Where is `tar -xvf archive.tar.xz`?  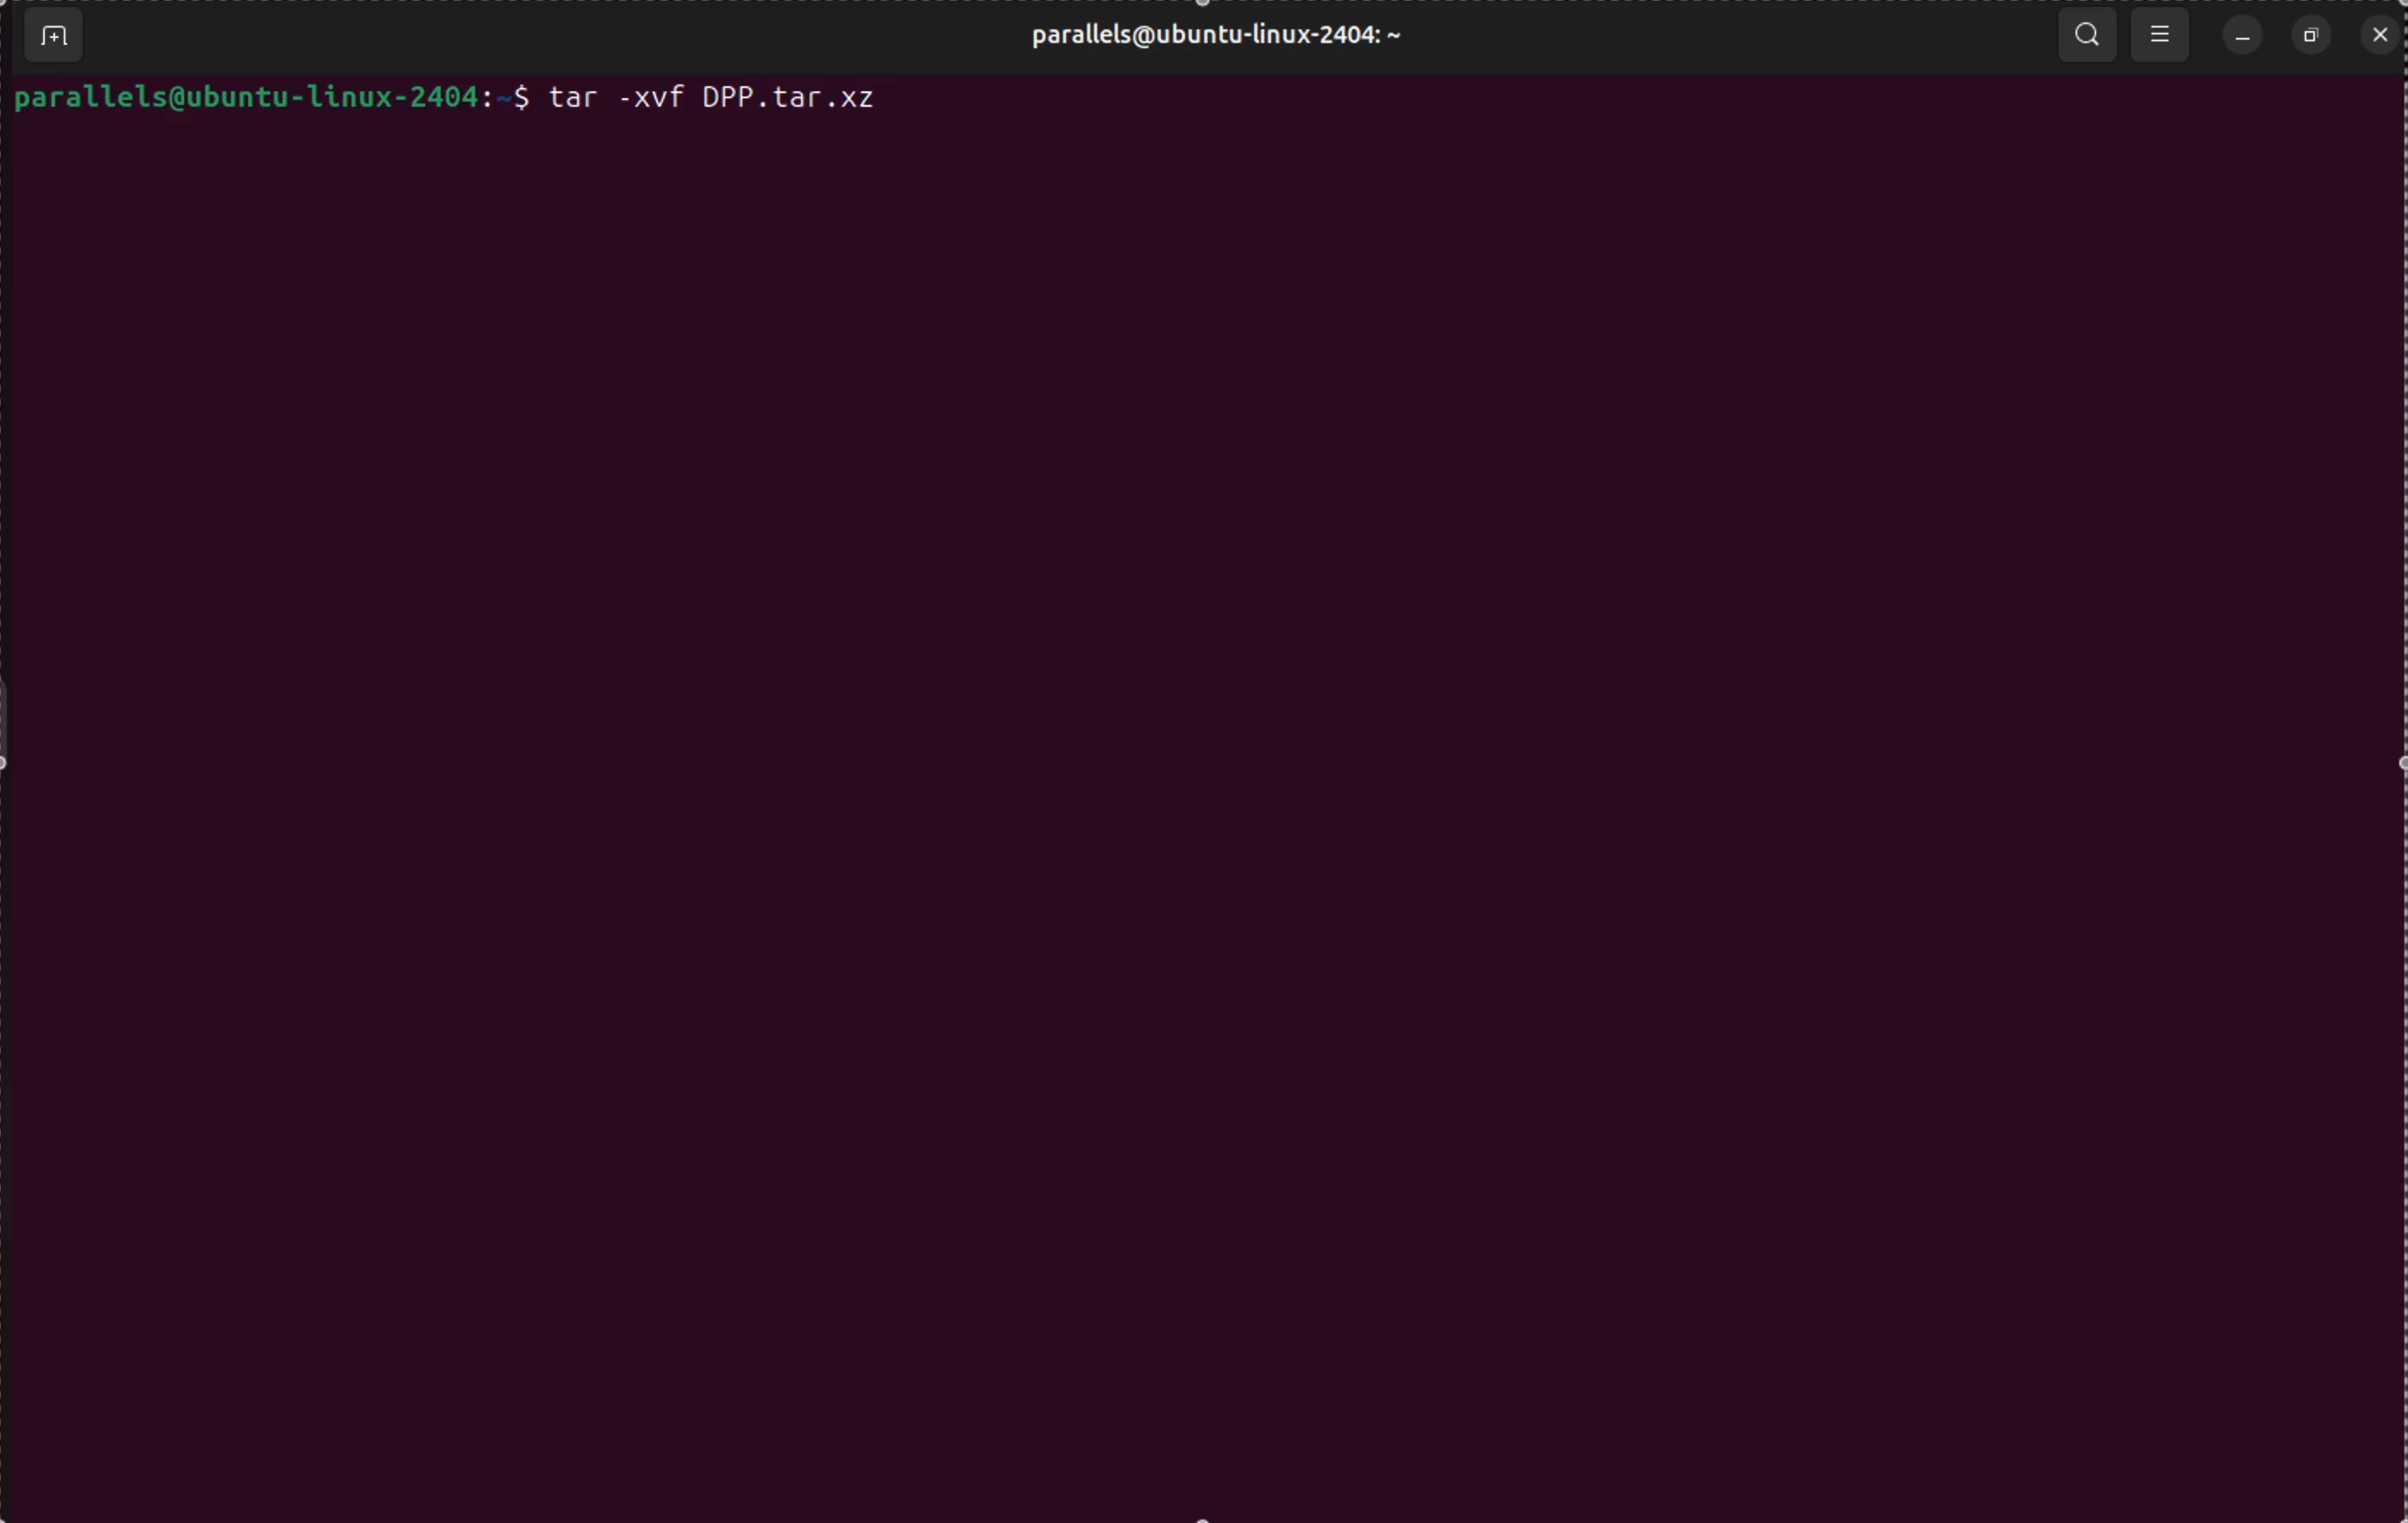 tar -xvf archive.tar.xz is located at coordinates (715, 100).